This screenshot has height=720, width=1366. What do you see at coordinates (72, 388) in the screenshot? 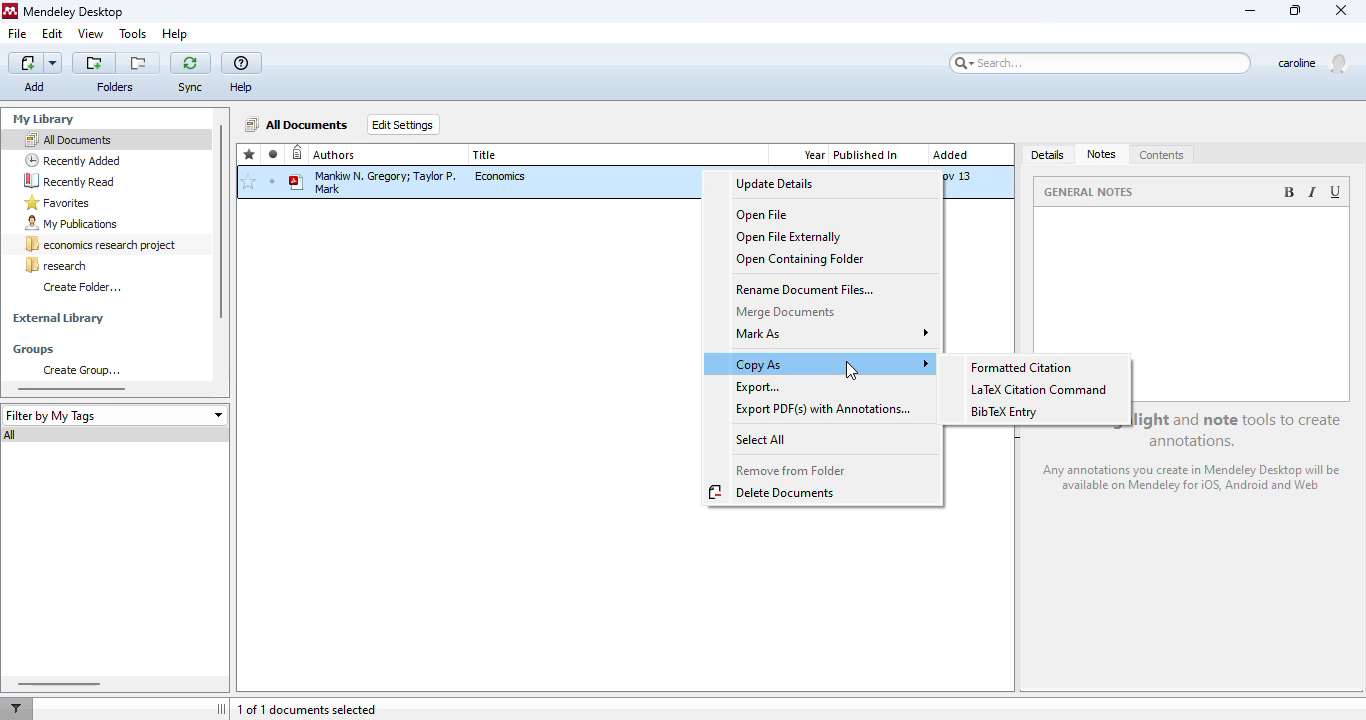
I see `horizontal scroll bar` at bounding box center [72, 388].